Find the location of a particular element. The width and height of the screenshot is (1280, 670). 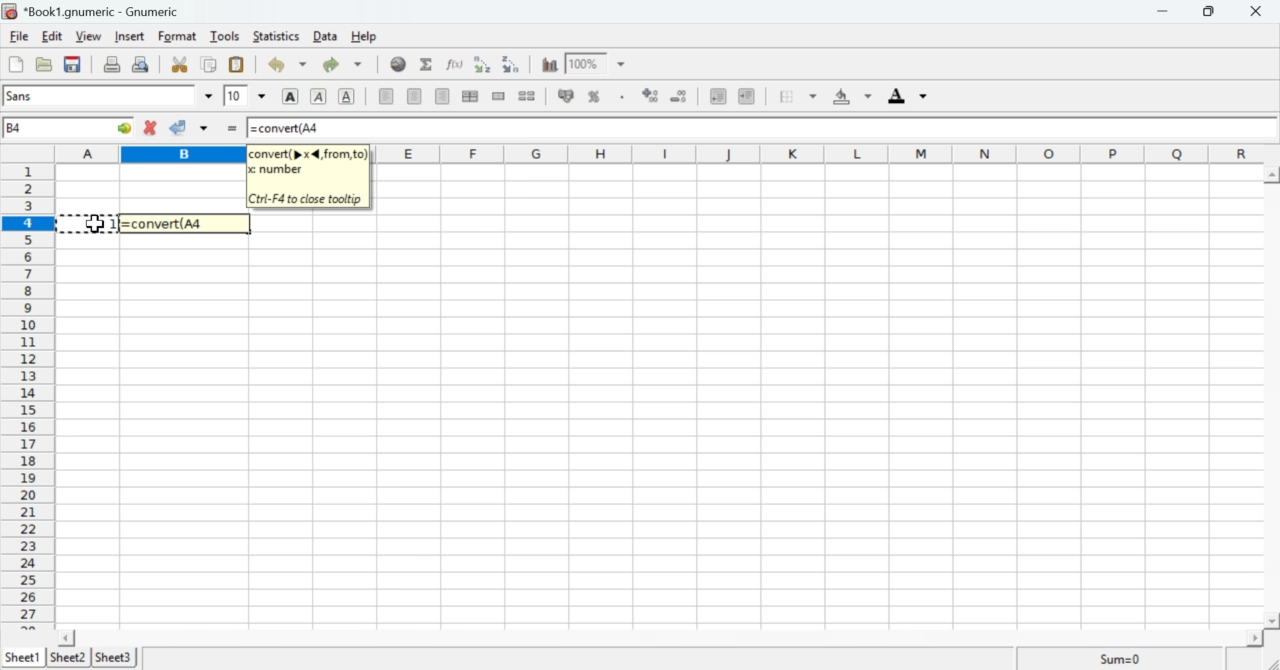

= is located at coordinates (231, 130).